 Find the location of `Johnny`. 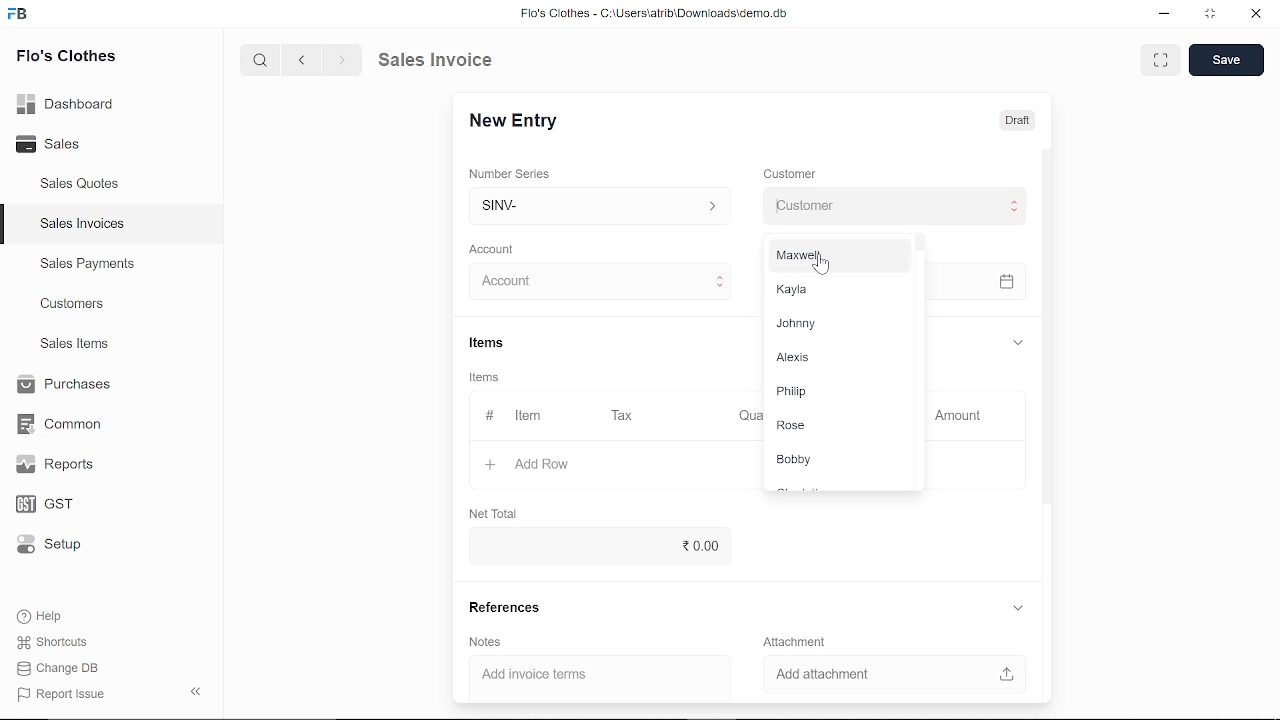

Johnny is located at coordinates (839, 328).